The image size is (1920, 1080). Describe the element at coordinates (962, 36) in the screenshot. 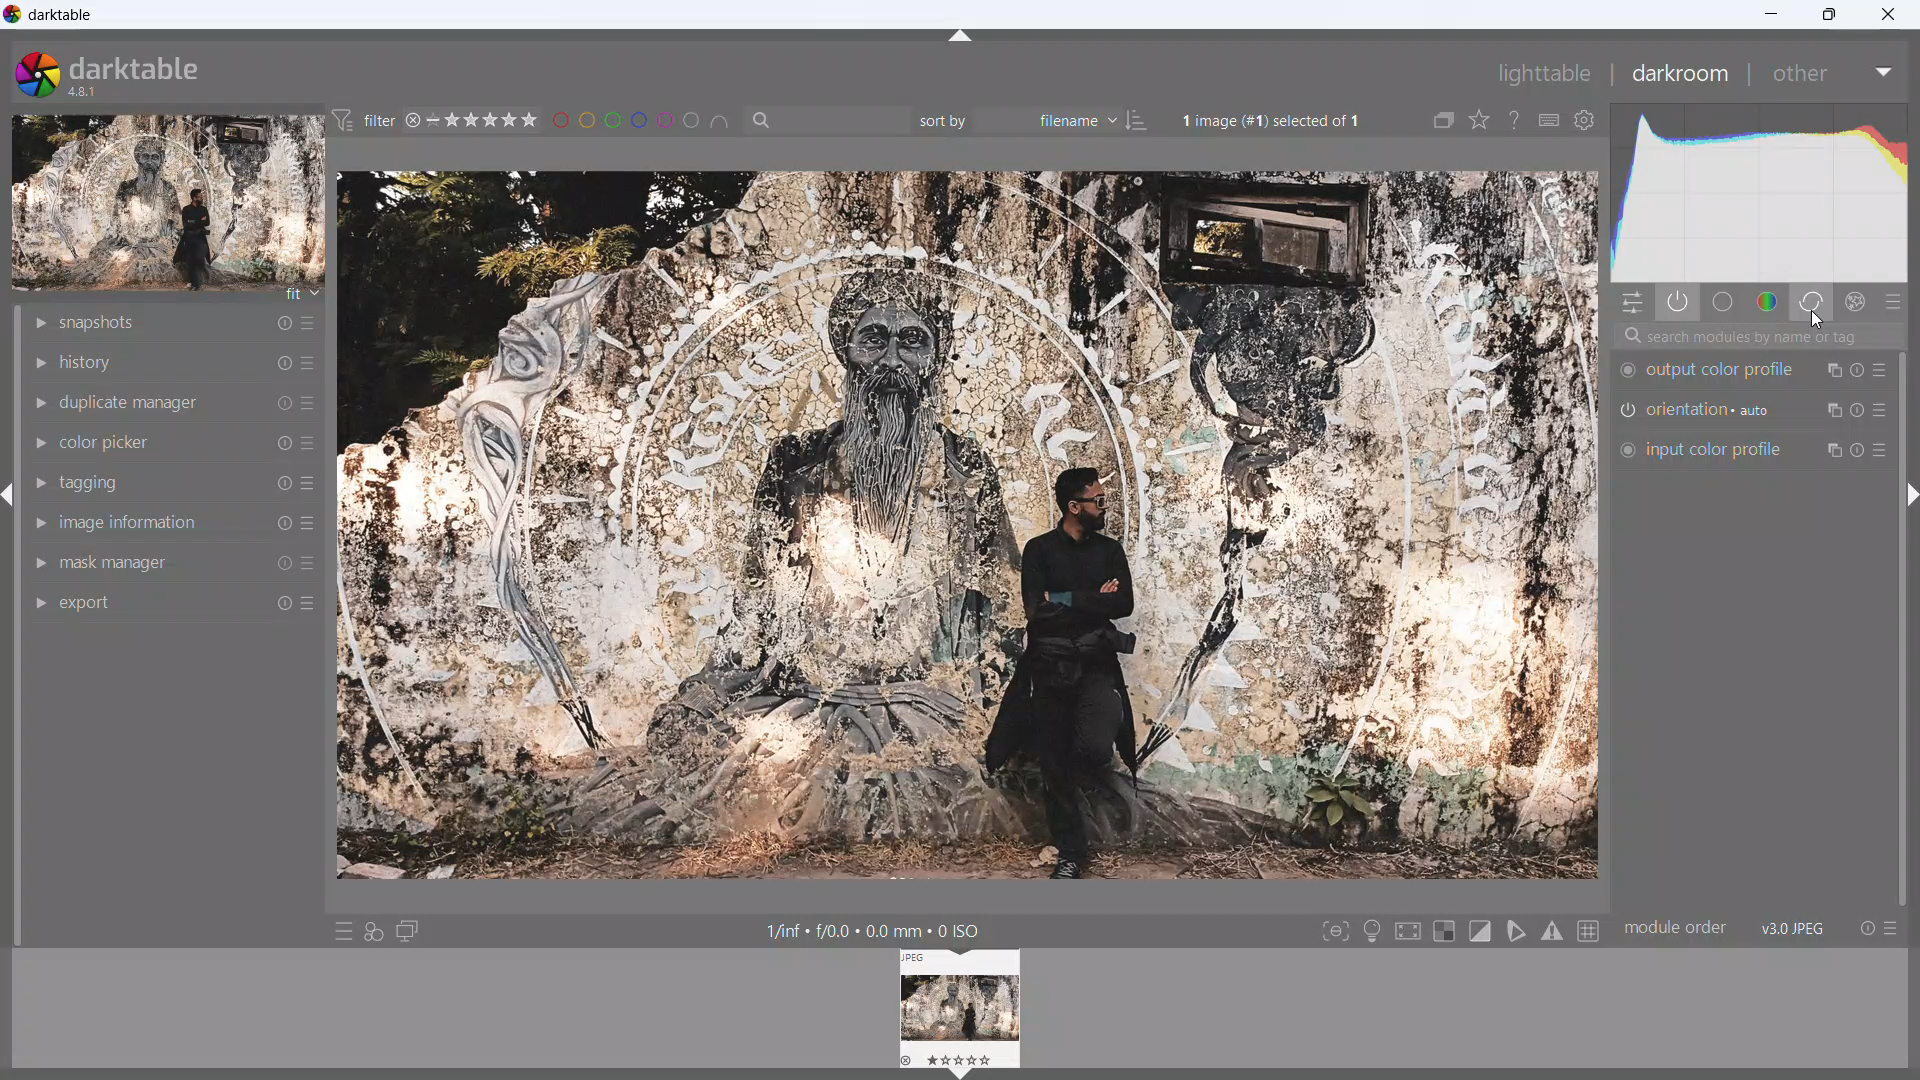

I see `hide panel` at that location.